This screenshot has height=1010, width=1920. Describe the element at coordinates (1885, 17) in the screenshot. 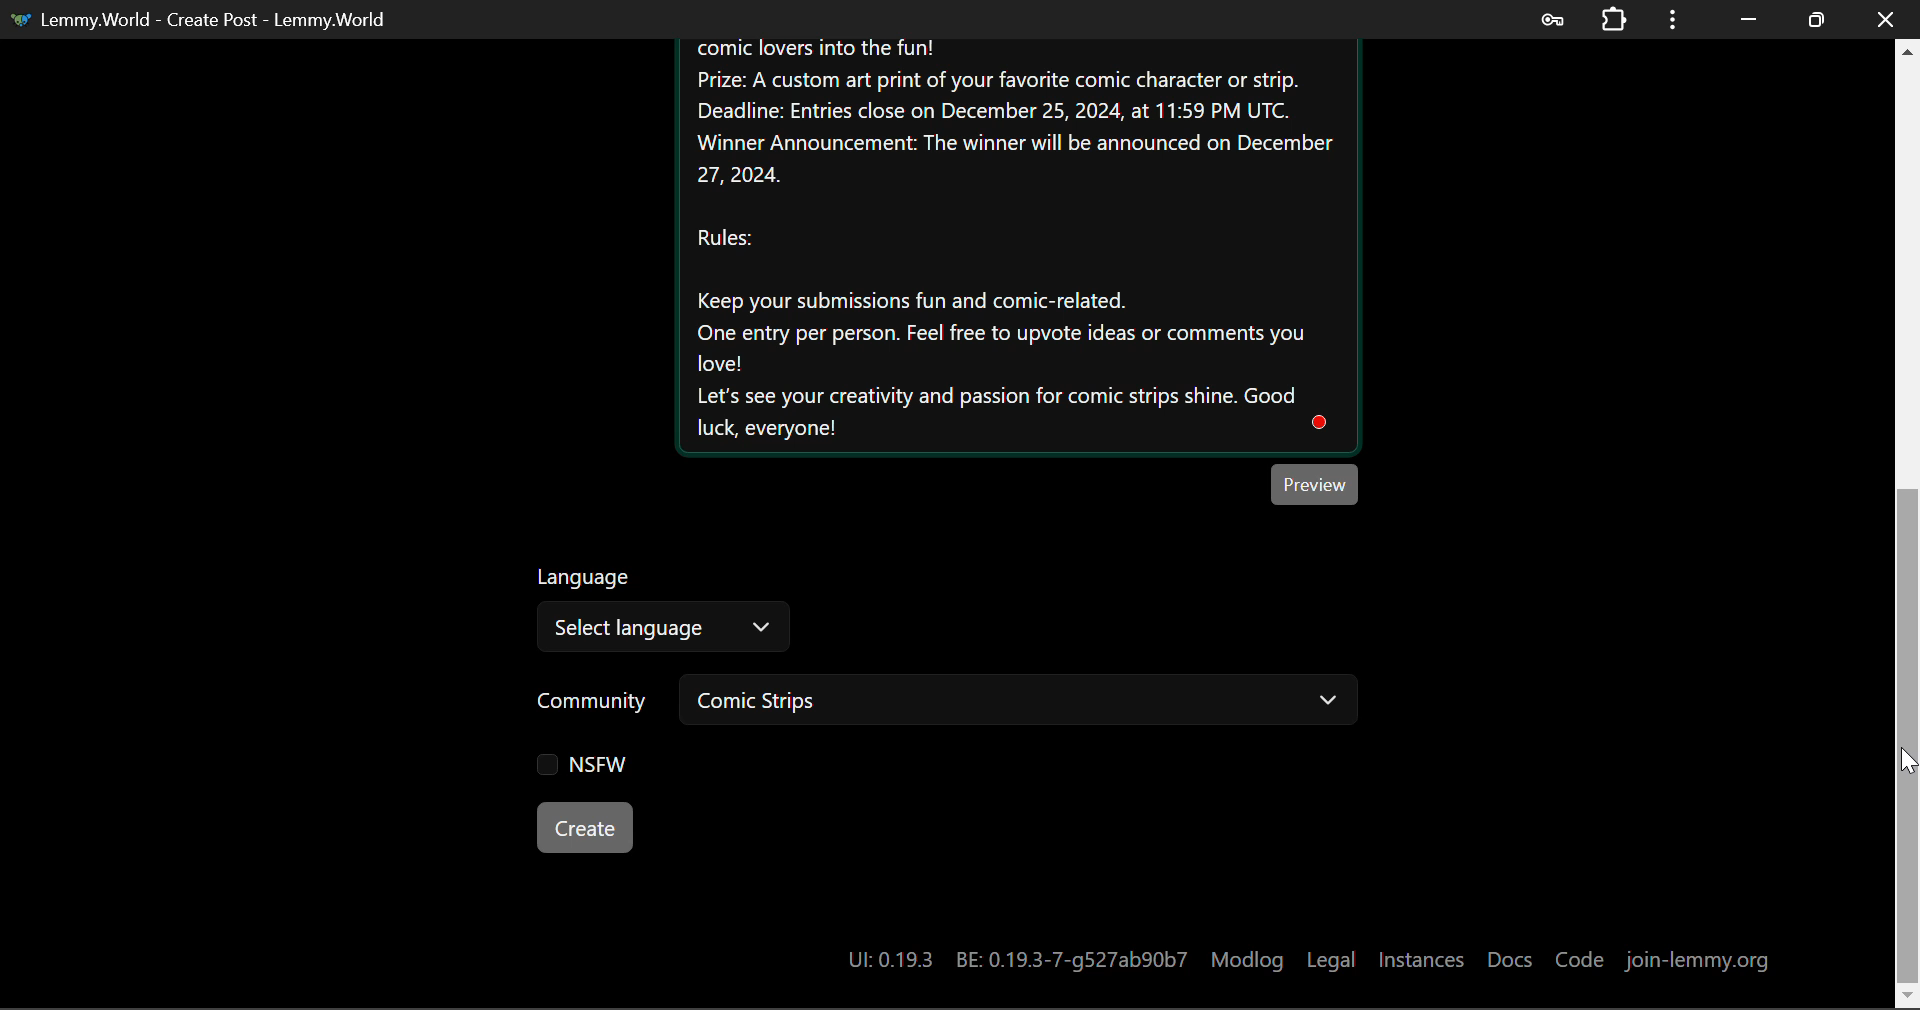

I see `Close Window` at that location.